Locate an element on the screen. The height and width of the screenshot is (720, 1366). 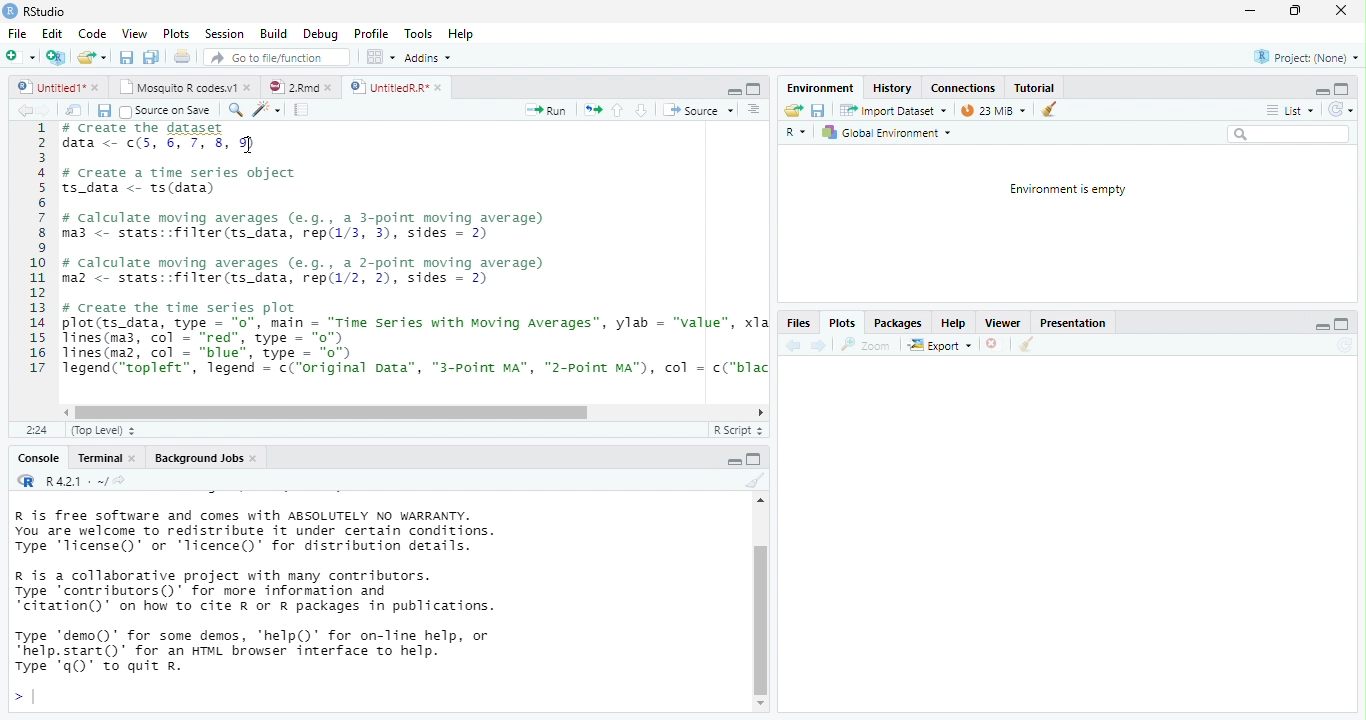
Create a project is located at coordinates (55, 57).